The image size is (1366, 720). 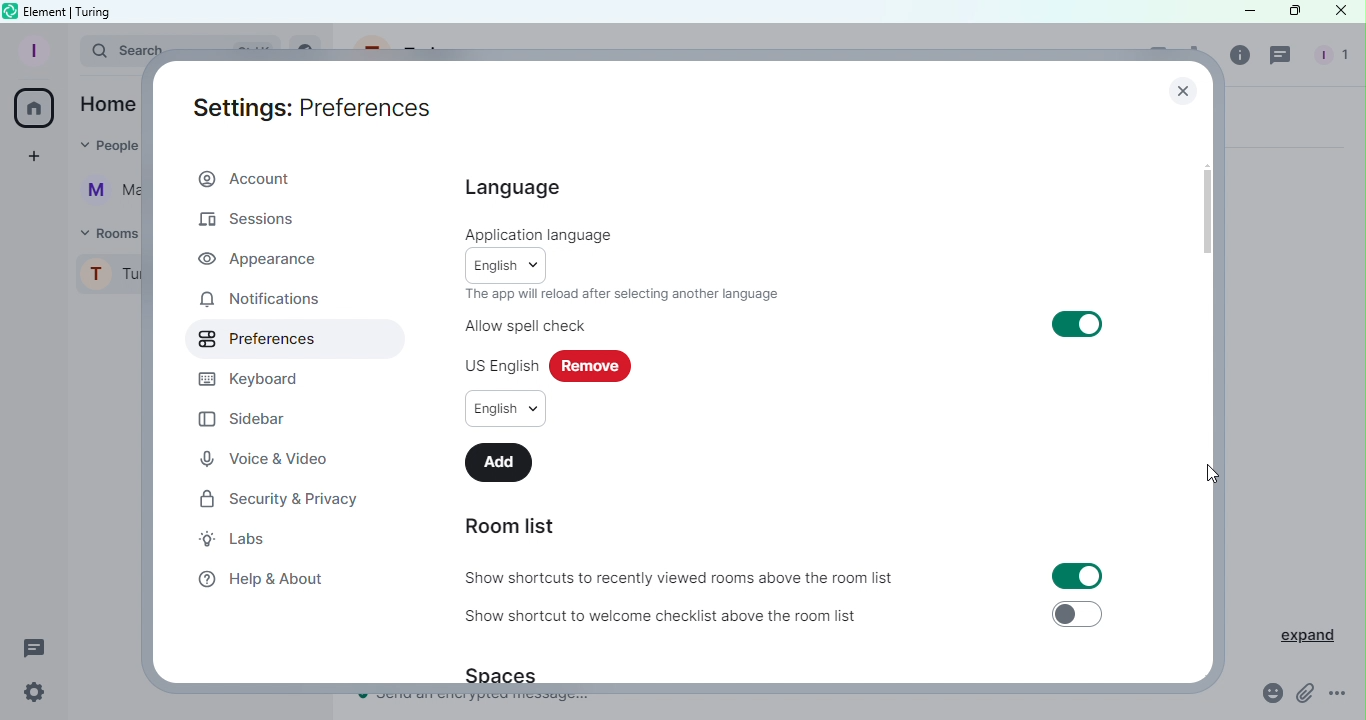 I want to click on People, so click(x=104, y=148).